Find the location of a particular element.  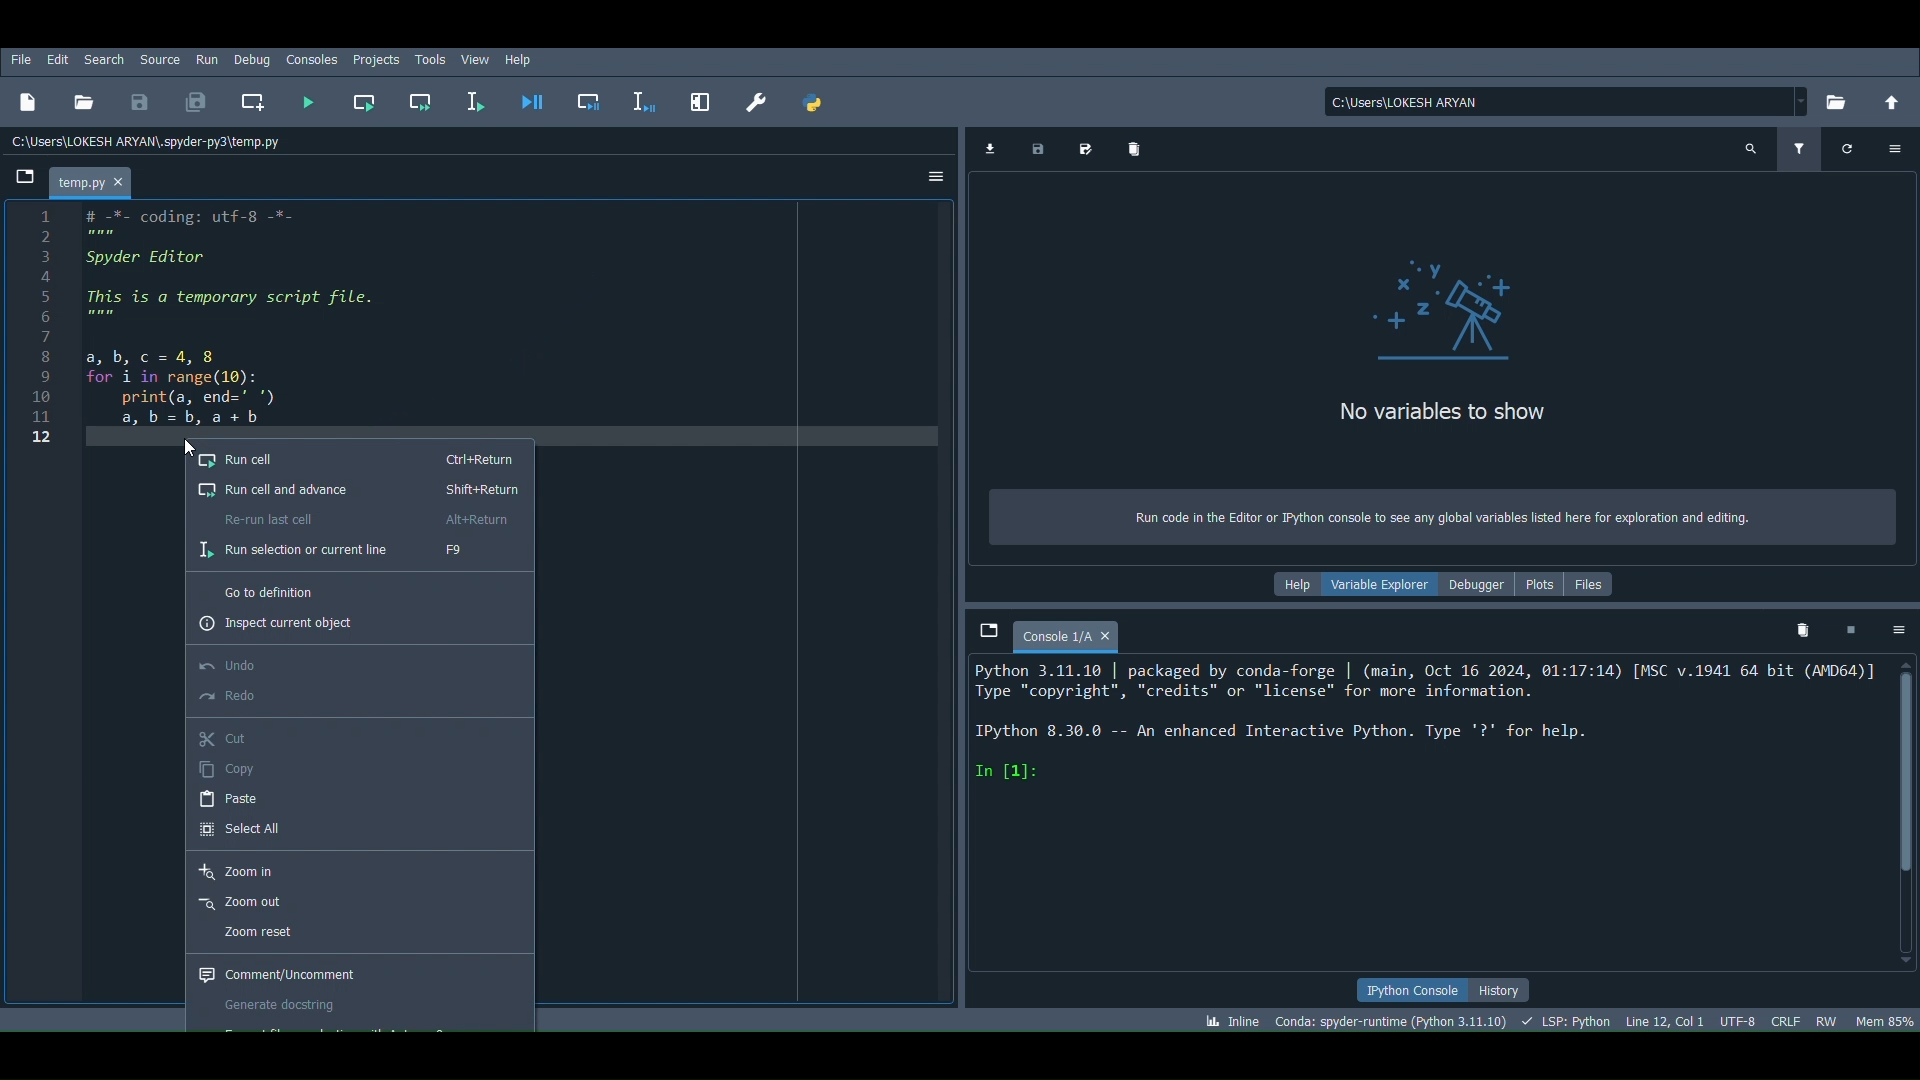

Help is located at coordinates (1297, 583).